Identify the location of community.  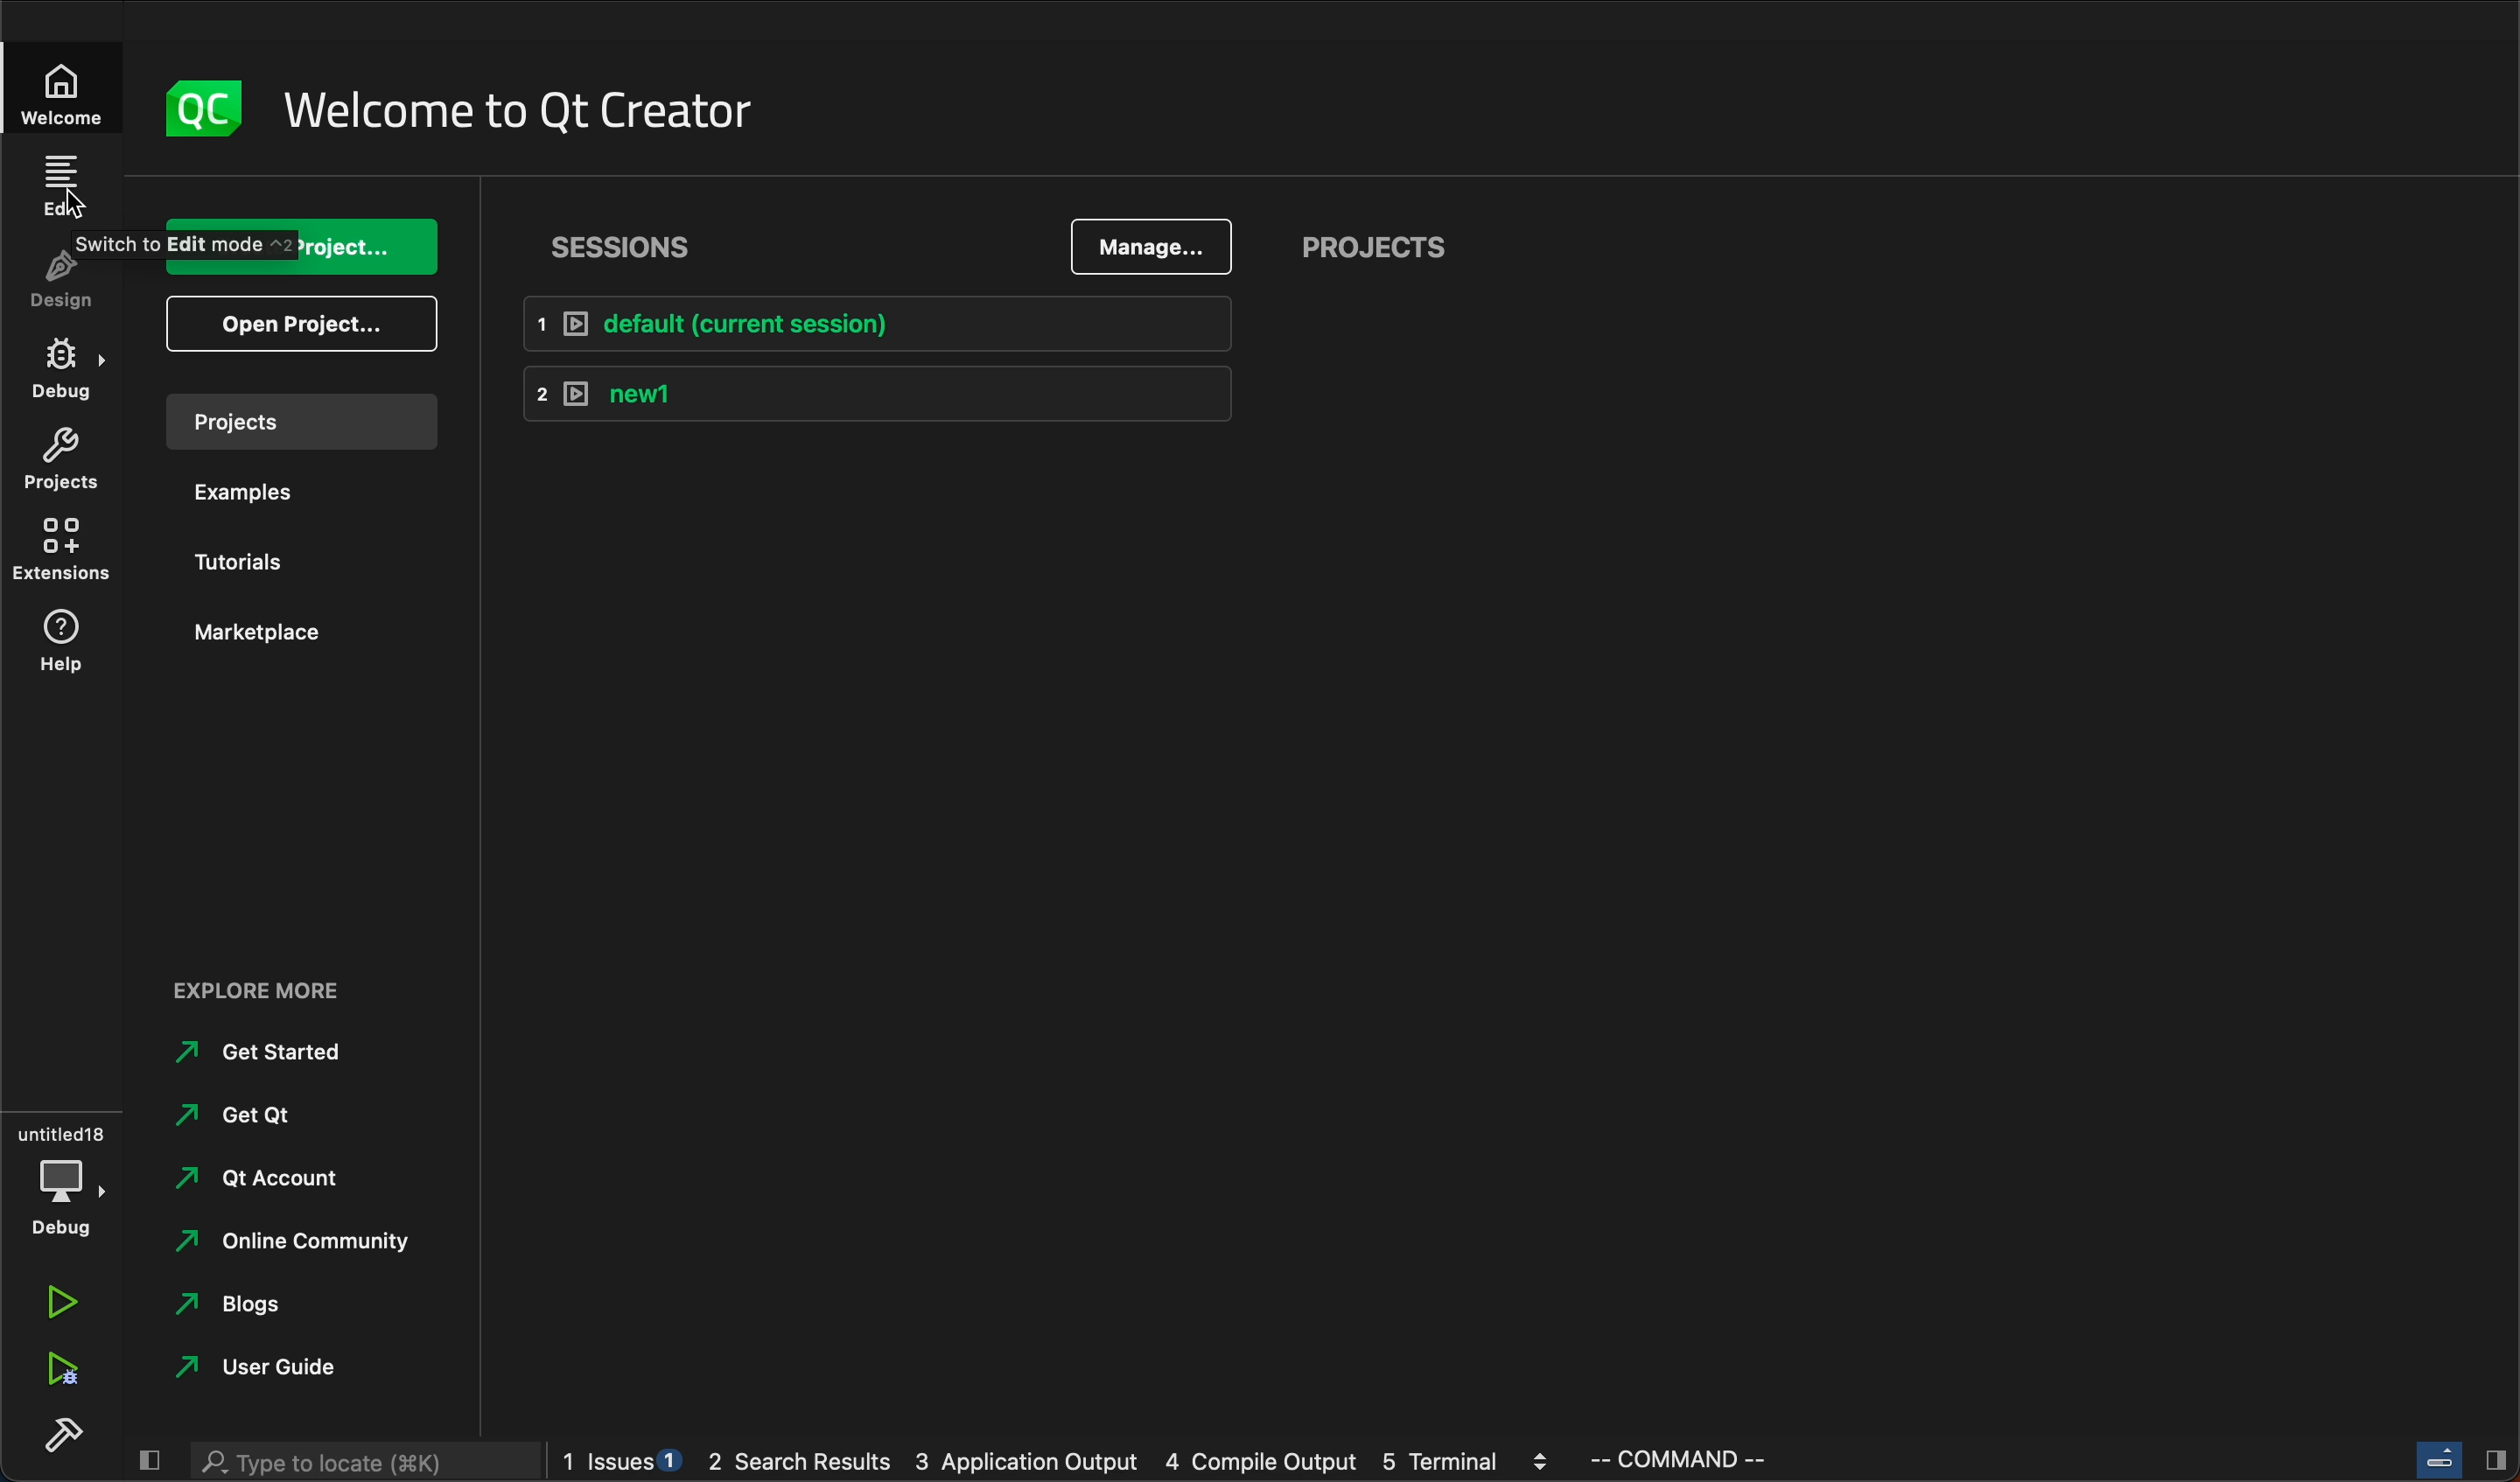
(289, 1246).